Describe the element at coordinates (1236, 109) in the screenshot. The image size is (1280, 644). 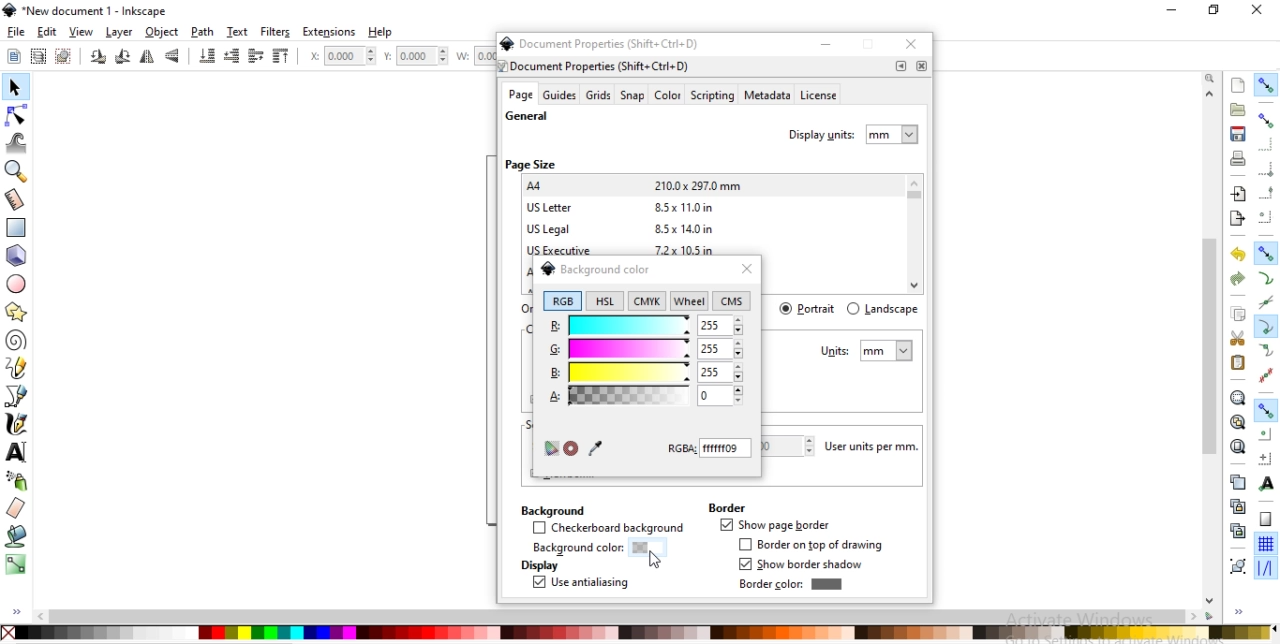
I see `open a document` at that location.